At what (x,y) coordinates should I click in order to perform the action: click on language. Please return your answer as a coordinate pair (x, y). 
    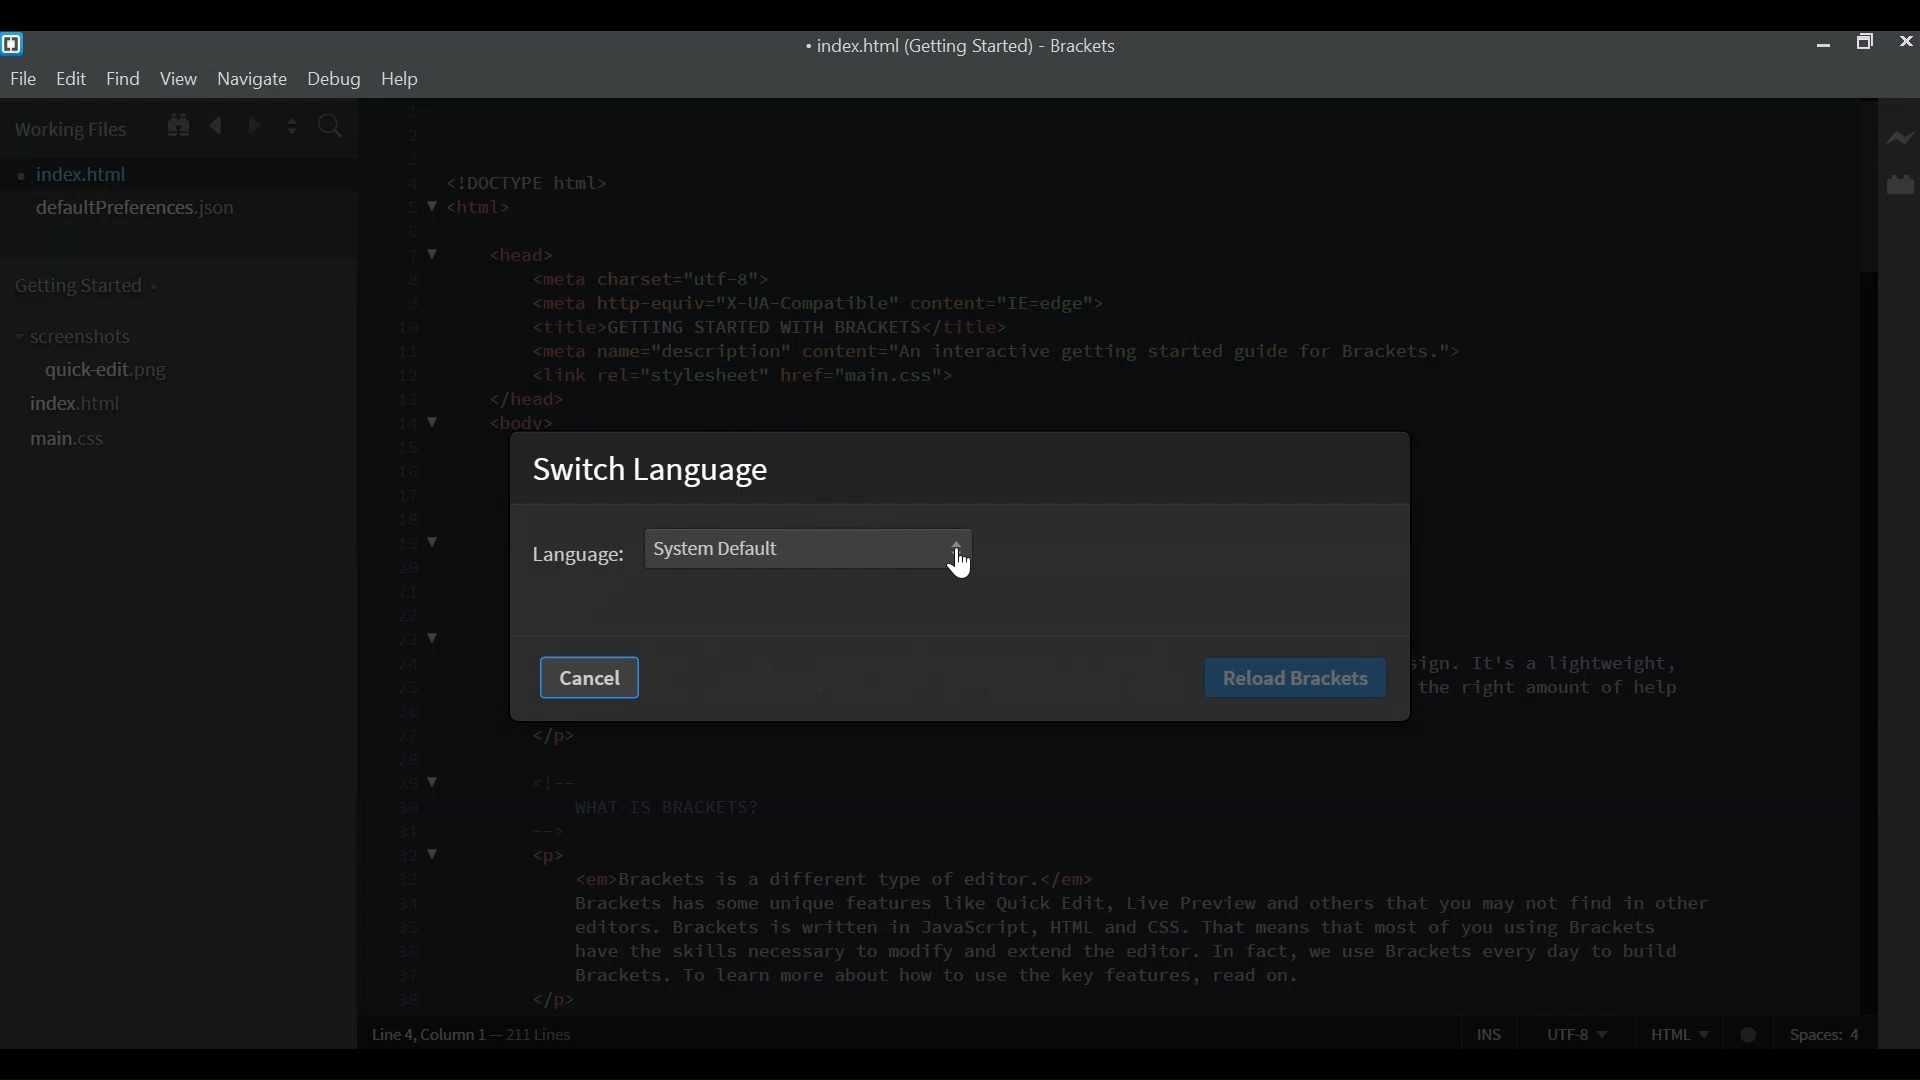
    Looking at the image, I should click on (580, 556).